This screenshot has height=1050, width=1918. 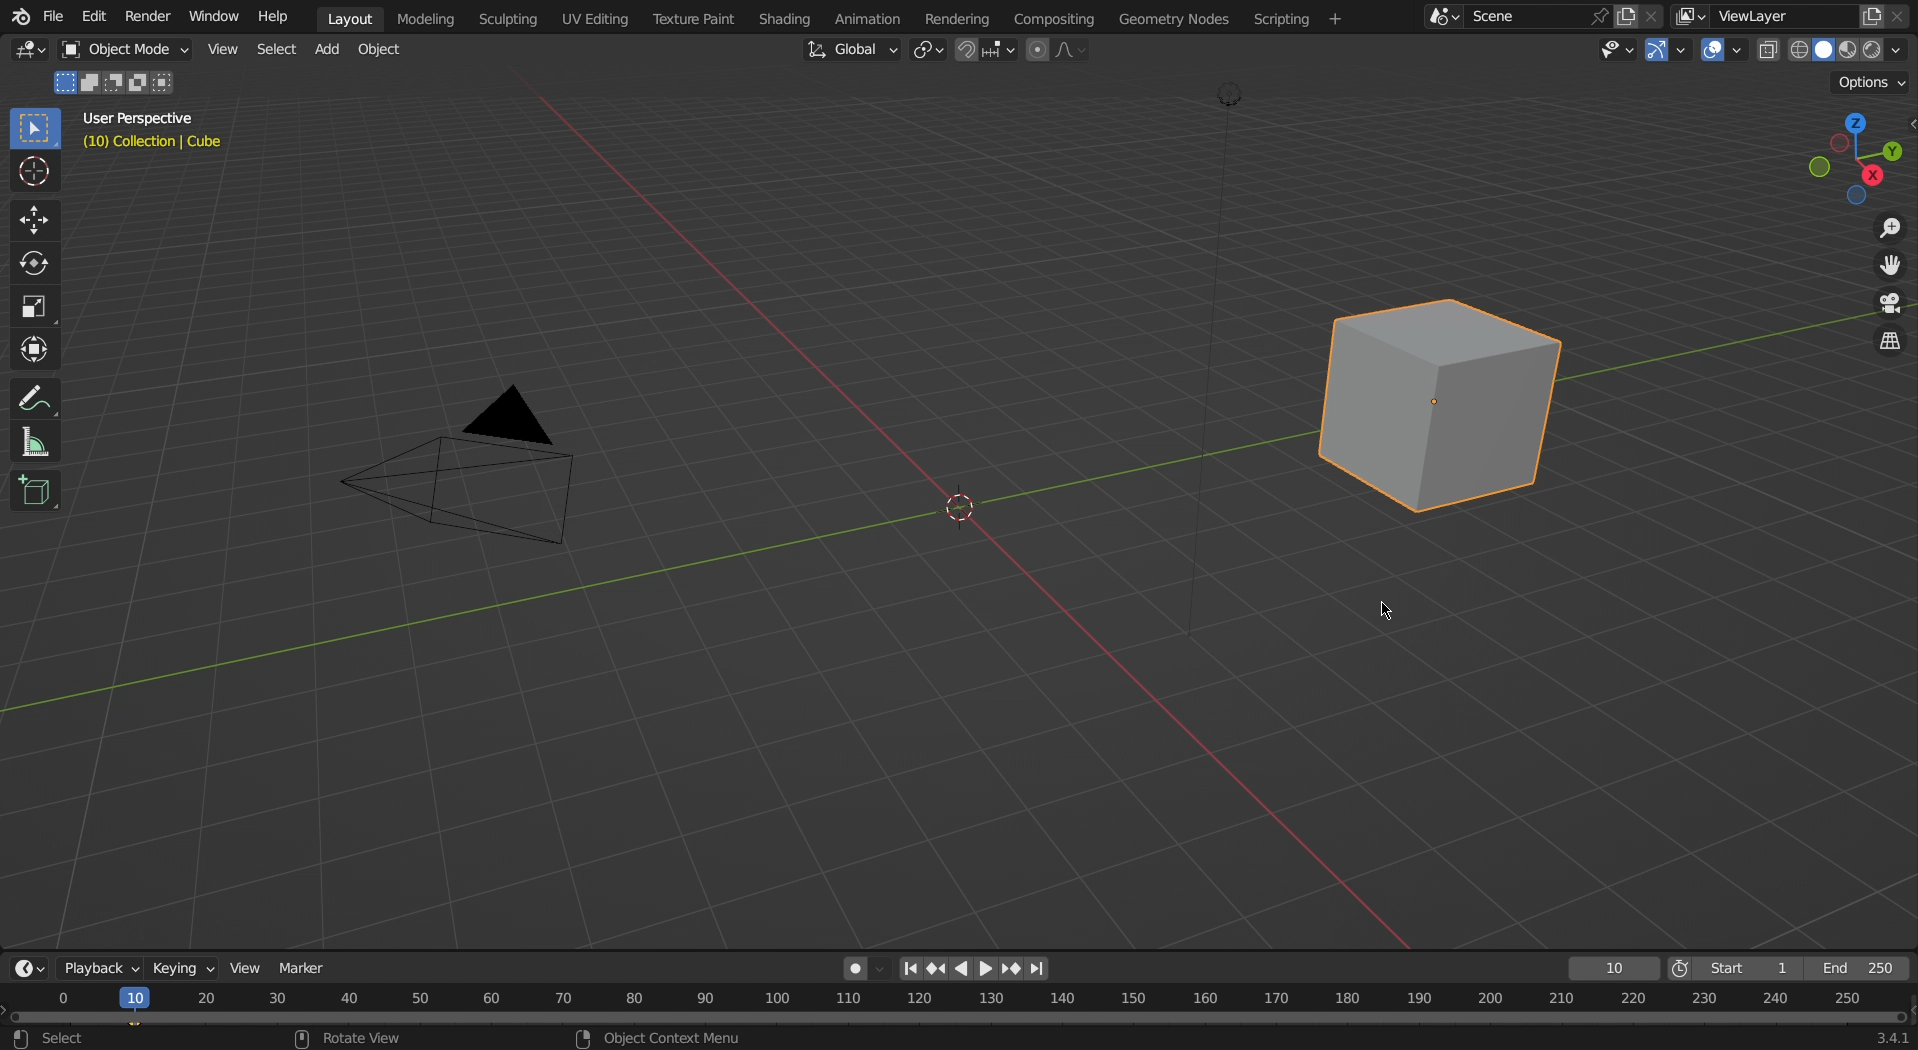 What do you see at coordinates (117, 84) in the screenshot?
I see `Mode` at bounding box center [117, 84].